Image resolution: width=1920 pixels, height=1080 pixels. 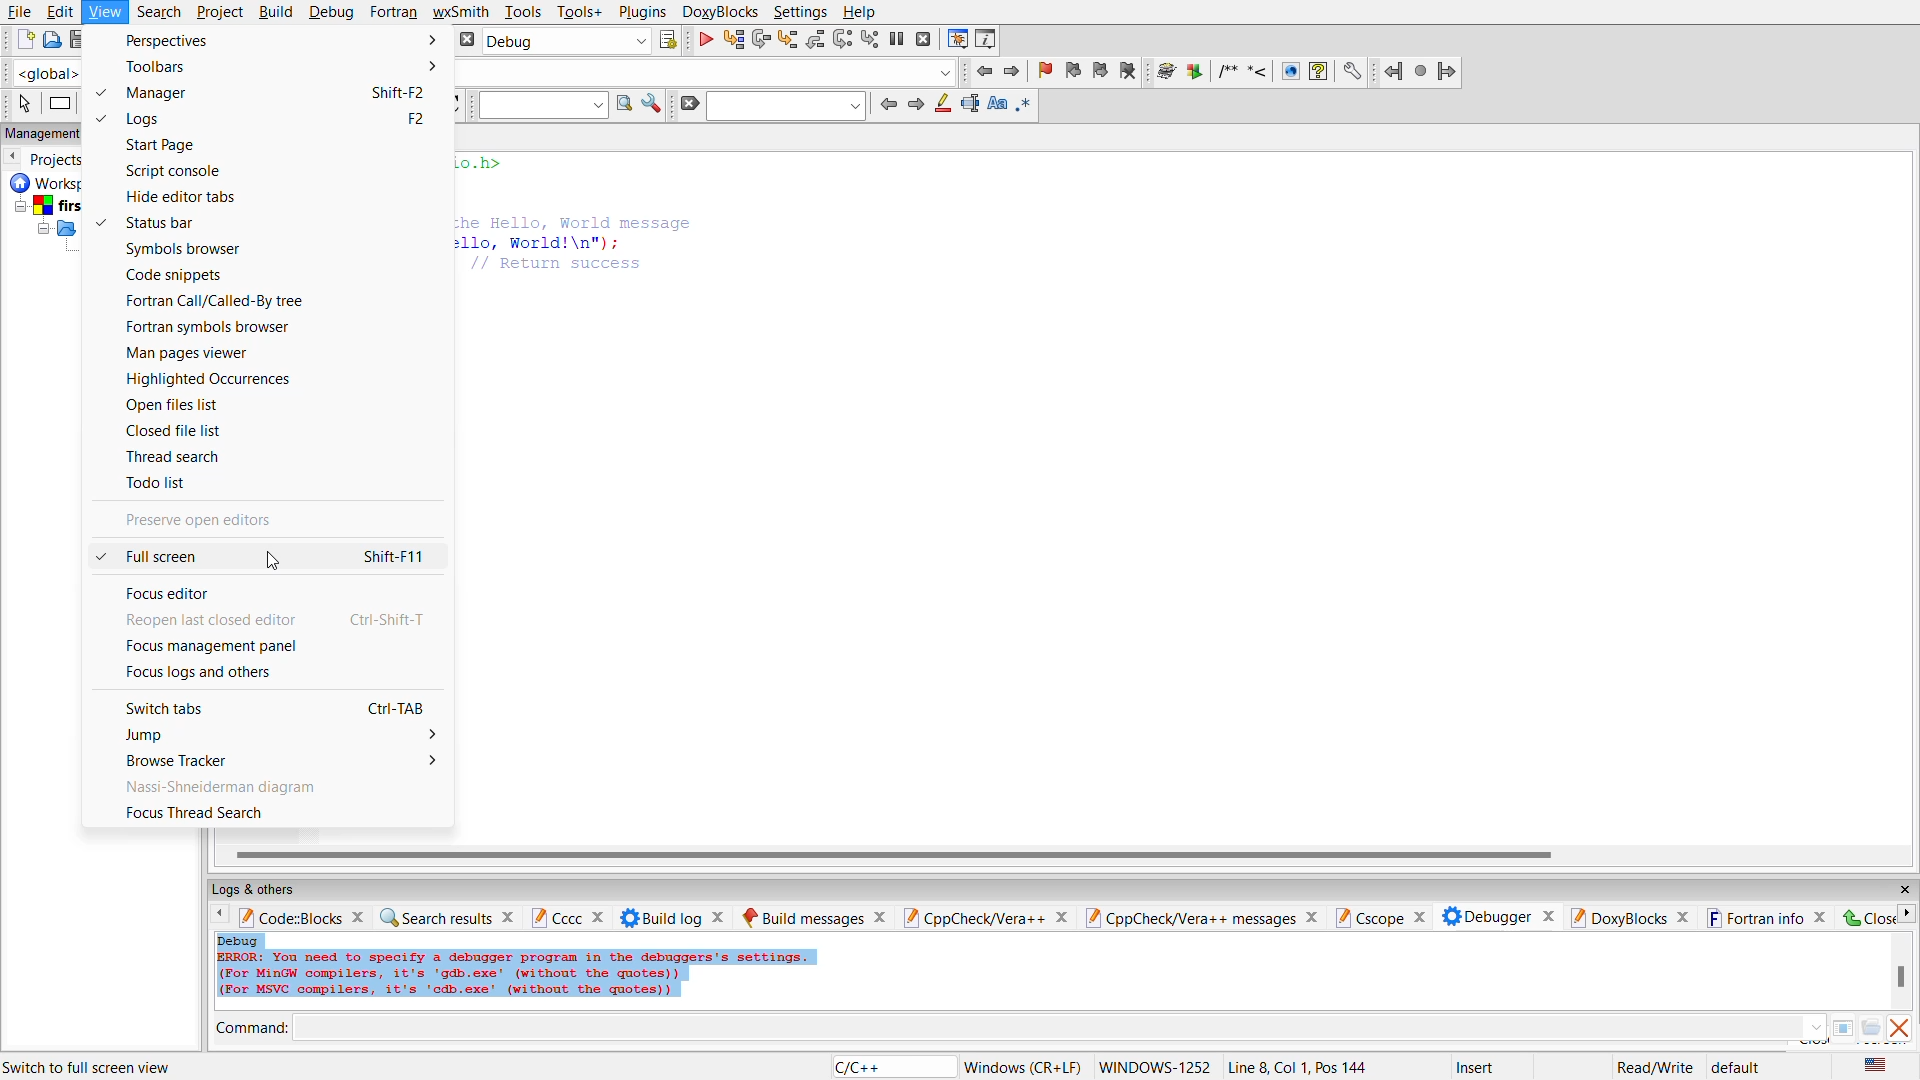 I want to click on jump forward, so click(x=1012, y=71).